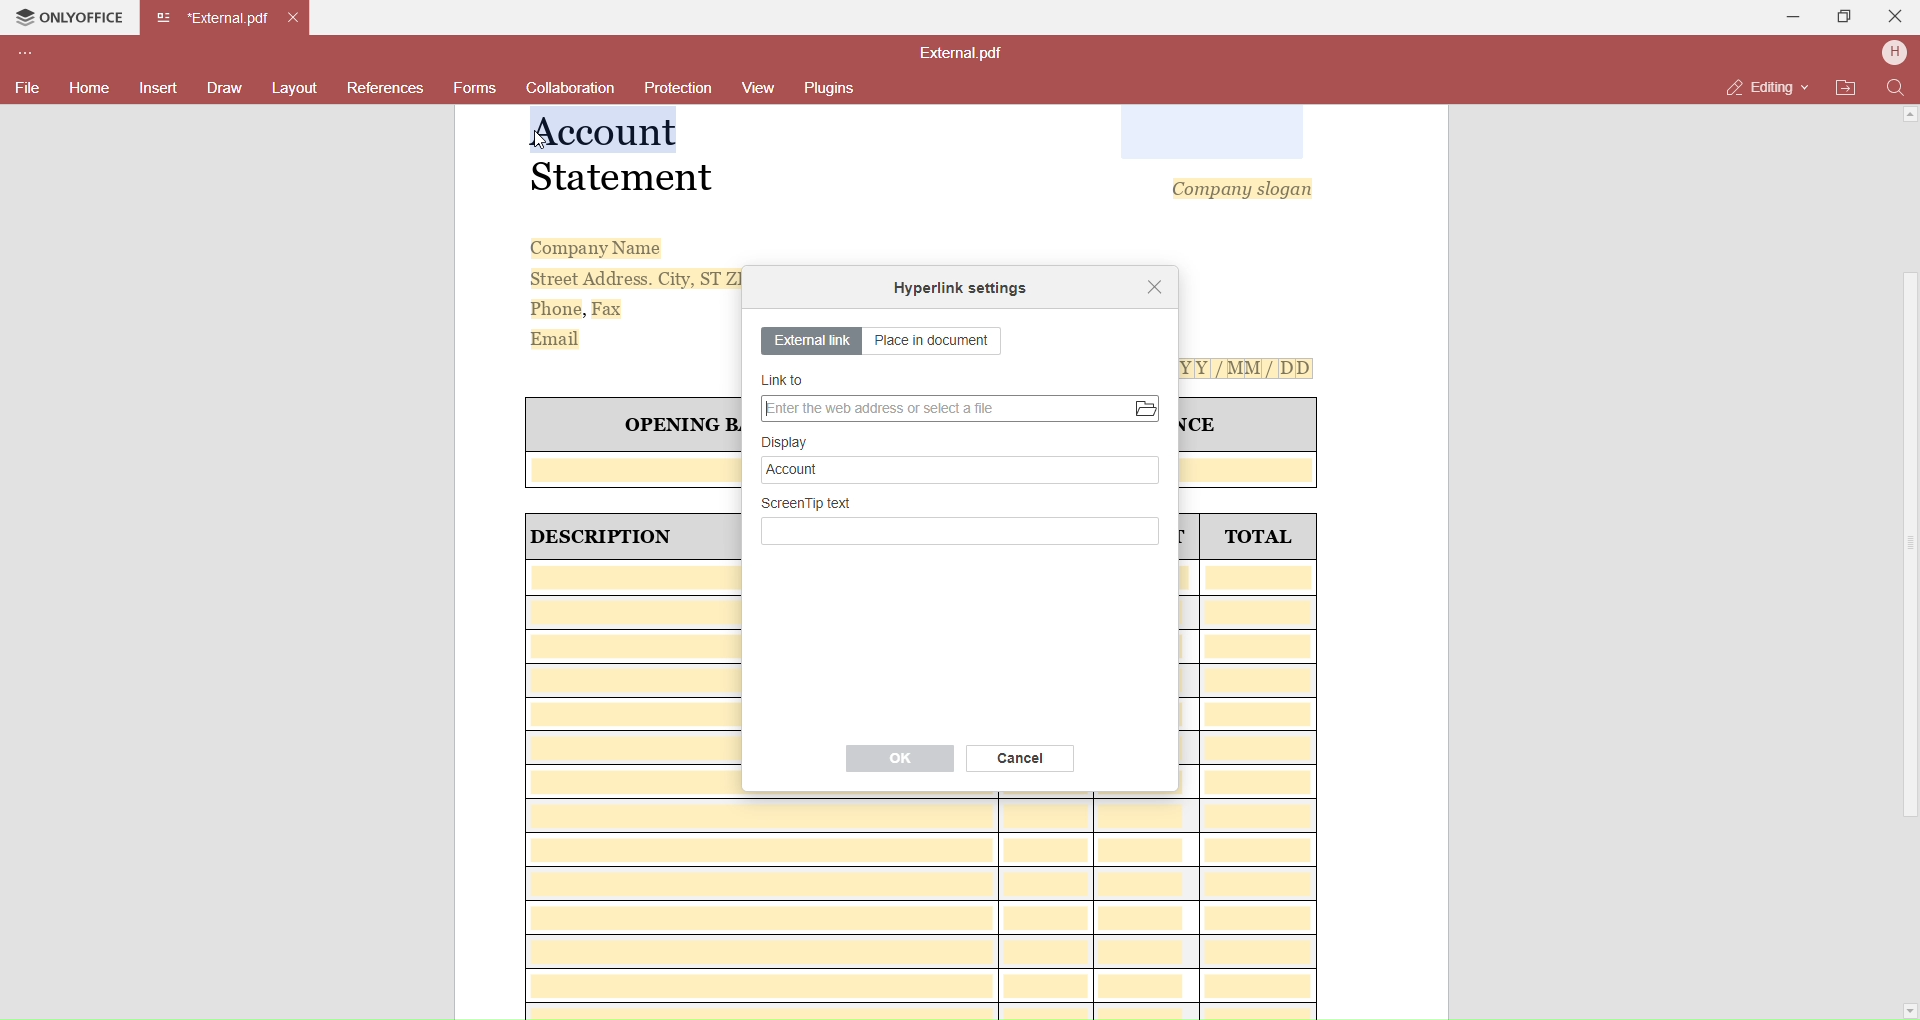  What do you see at coordinates (561, 337) in the screenshot?
I see `Email` at bounding box center [561, 337].